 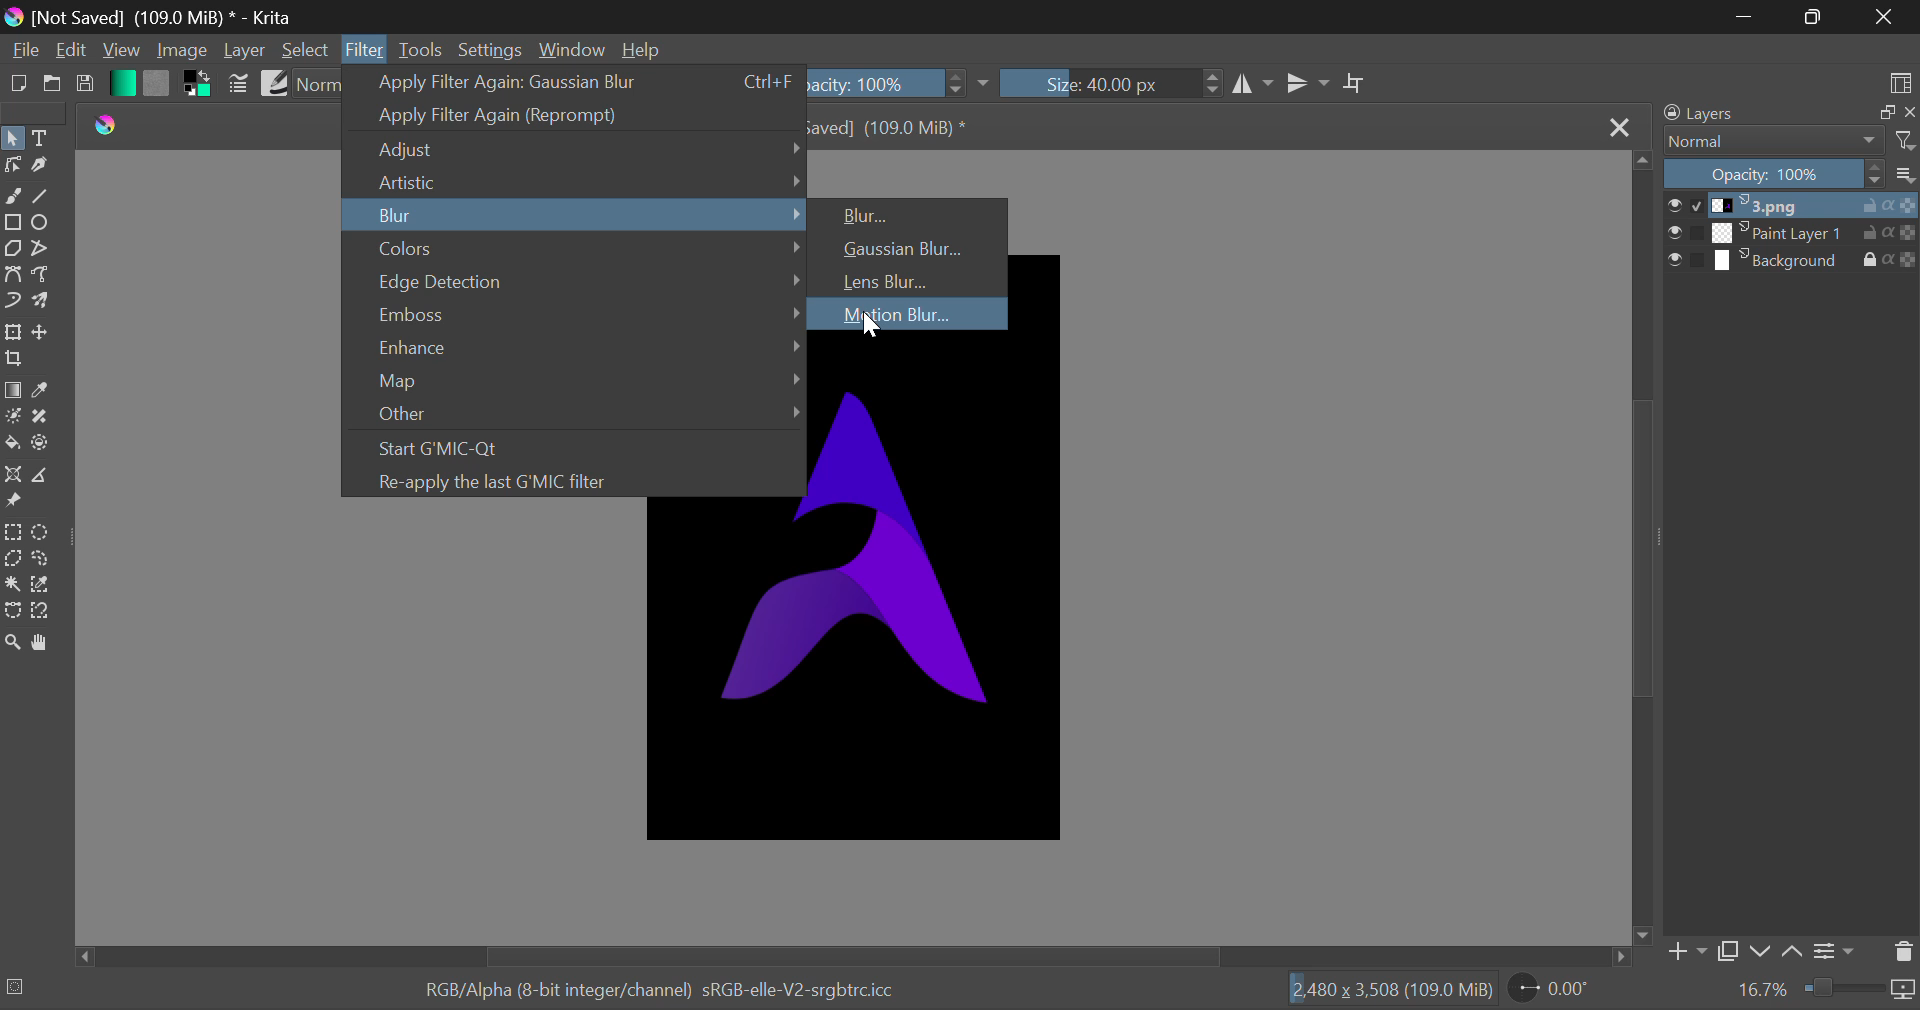 What do you see at coordinates (1553, 991) in the screenshot?
I see `0.00` at bounding box center [1553, 991].